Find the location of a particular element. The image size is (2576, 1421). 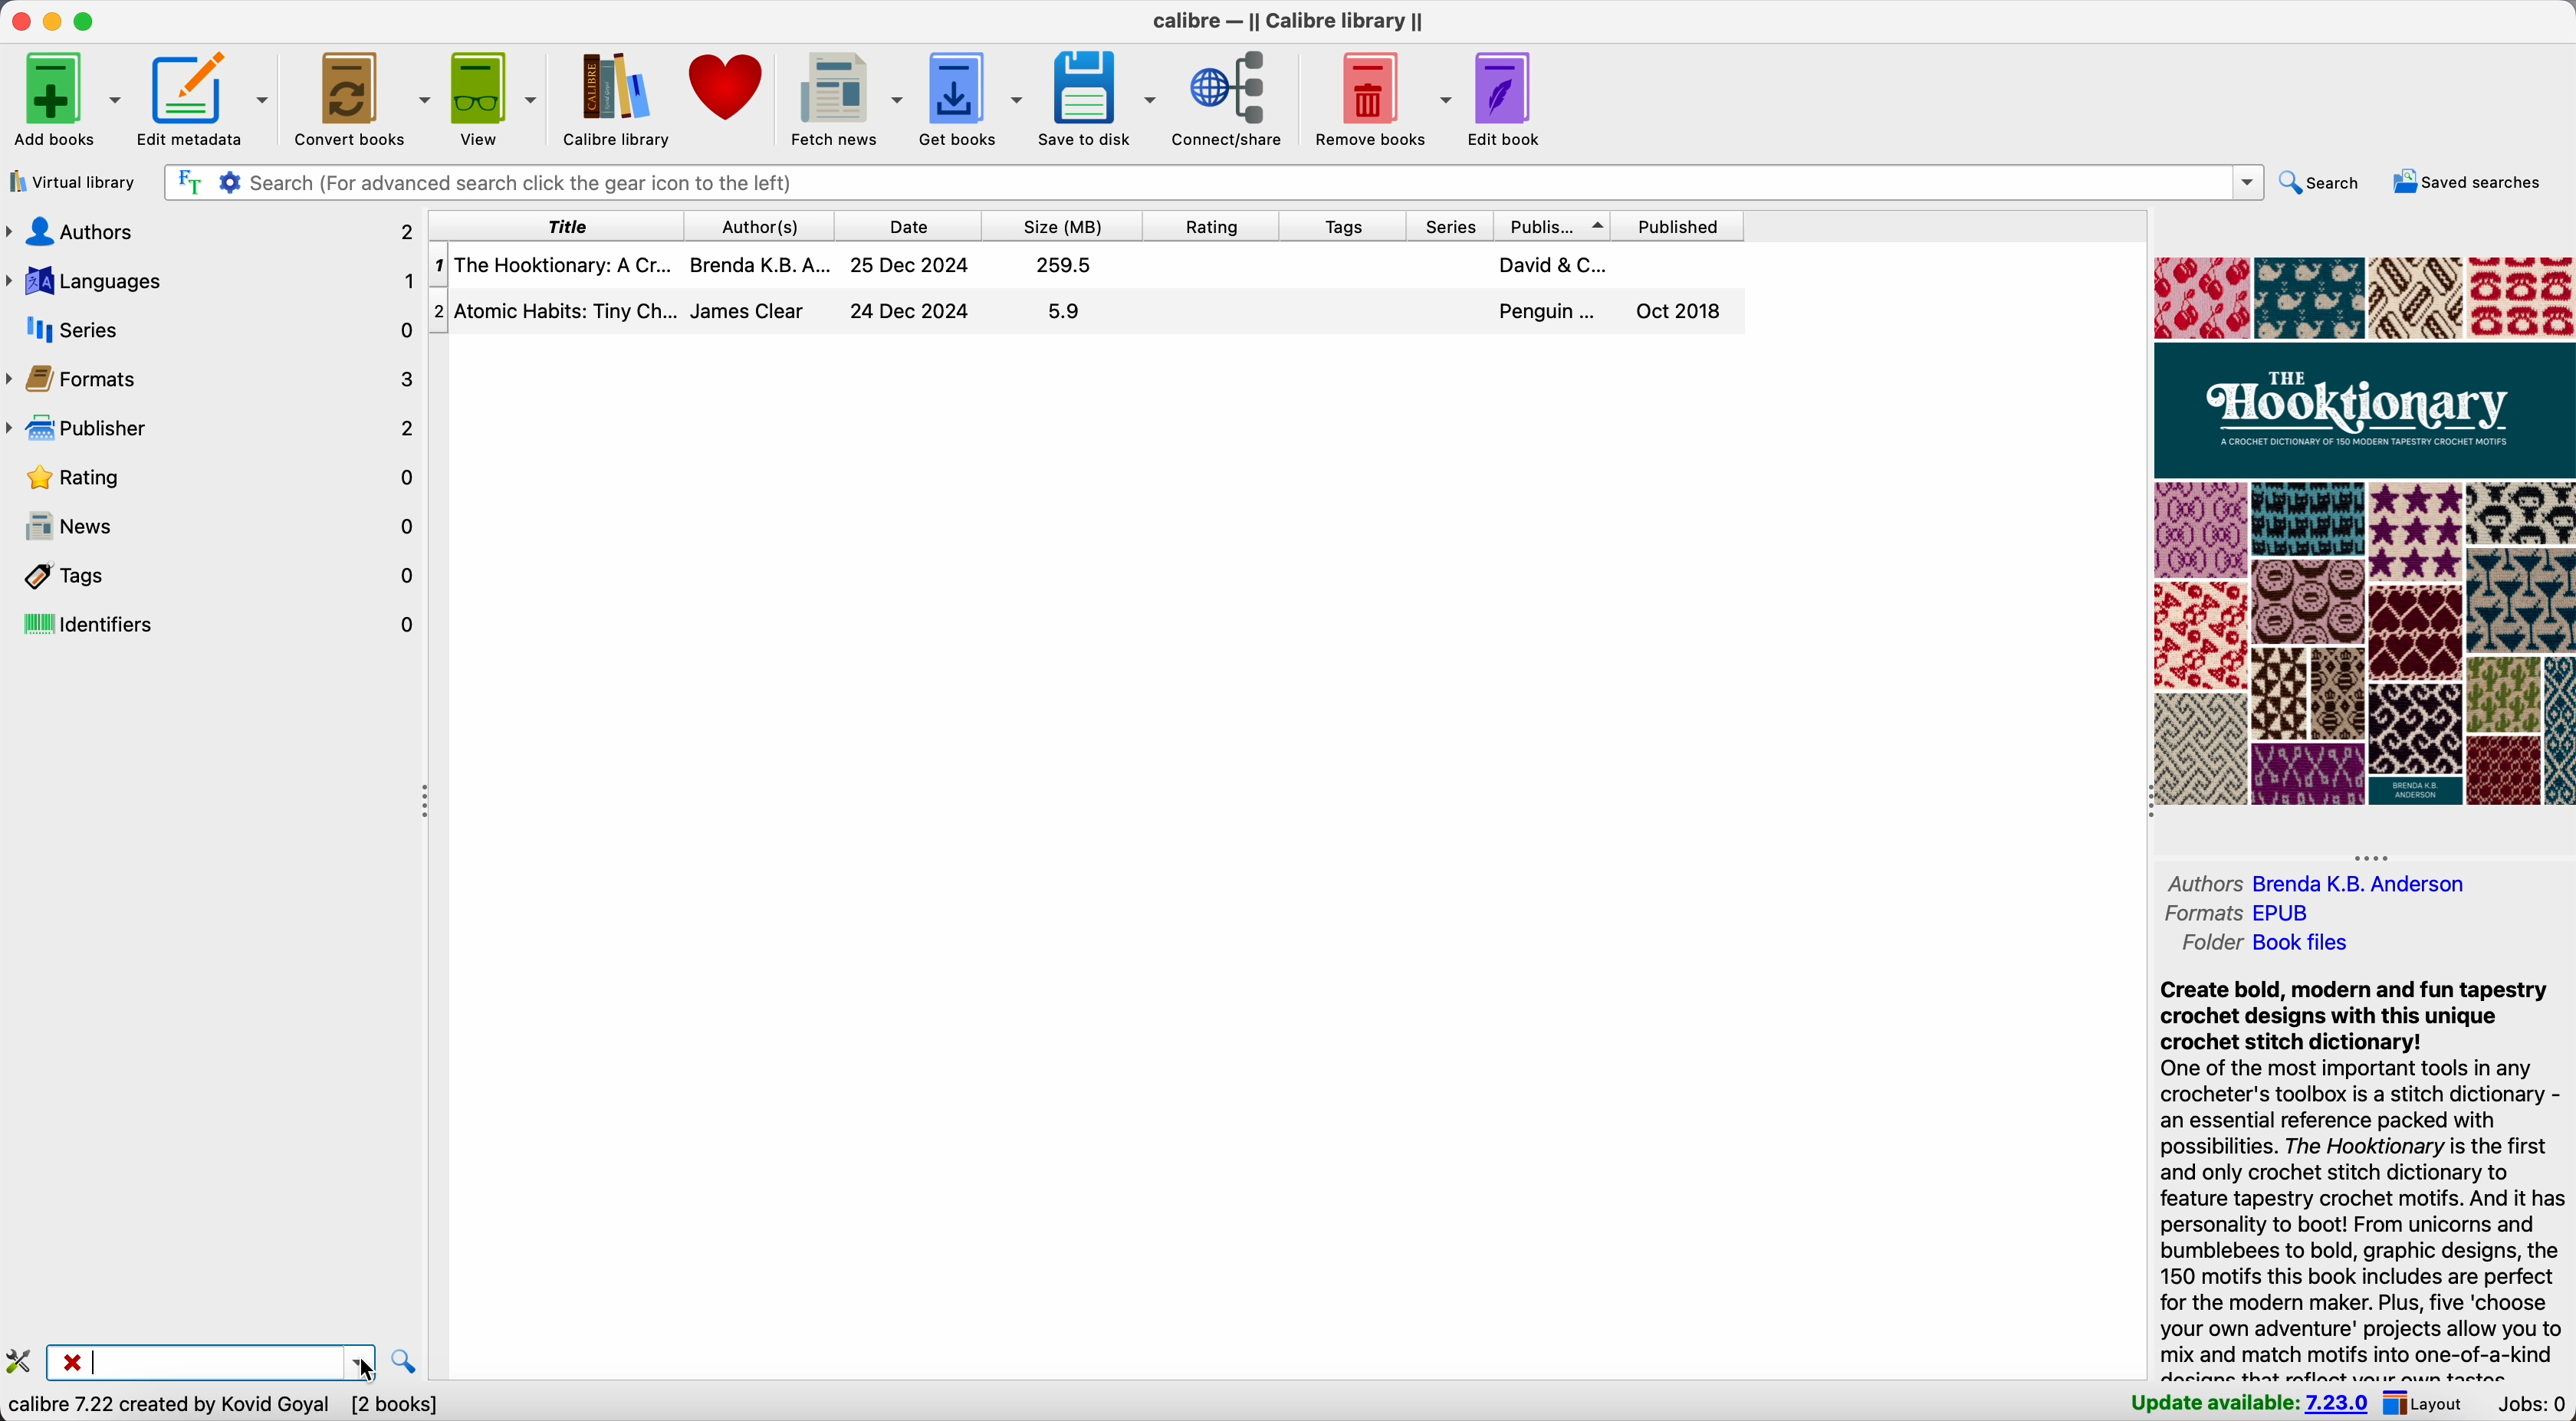

convert books is located at coordinates (367, 98).